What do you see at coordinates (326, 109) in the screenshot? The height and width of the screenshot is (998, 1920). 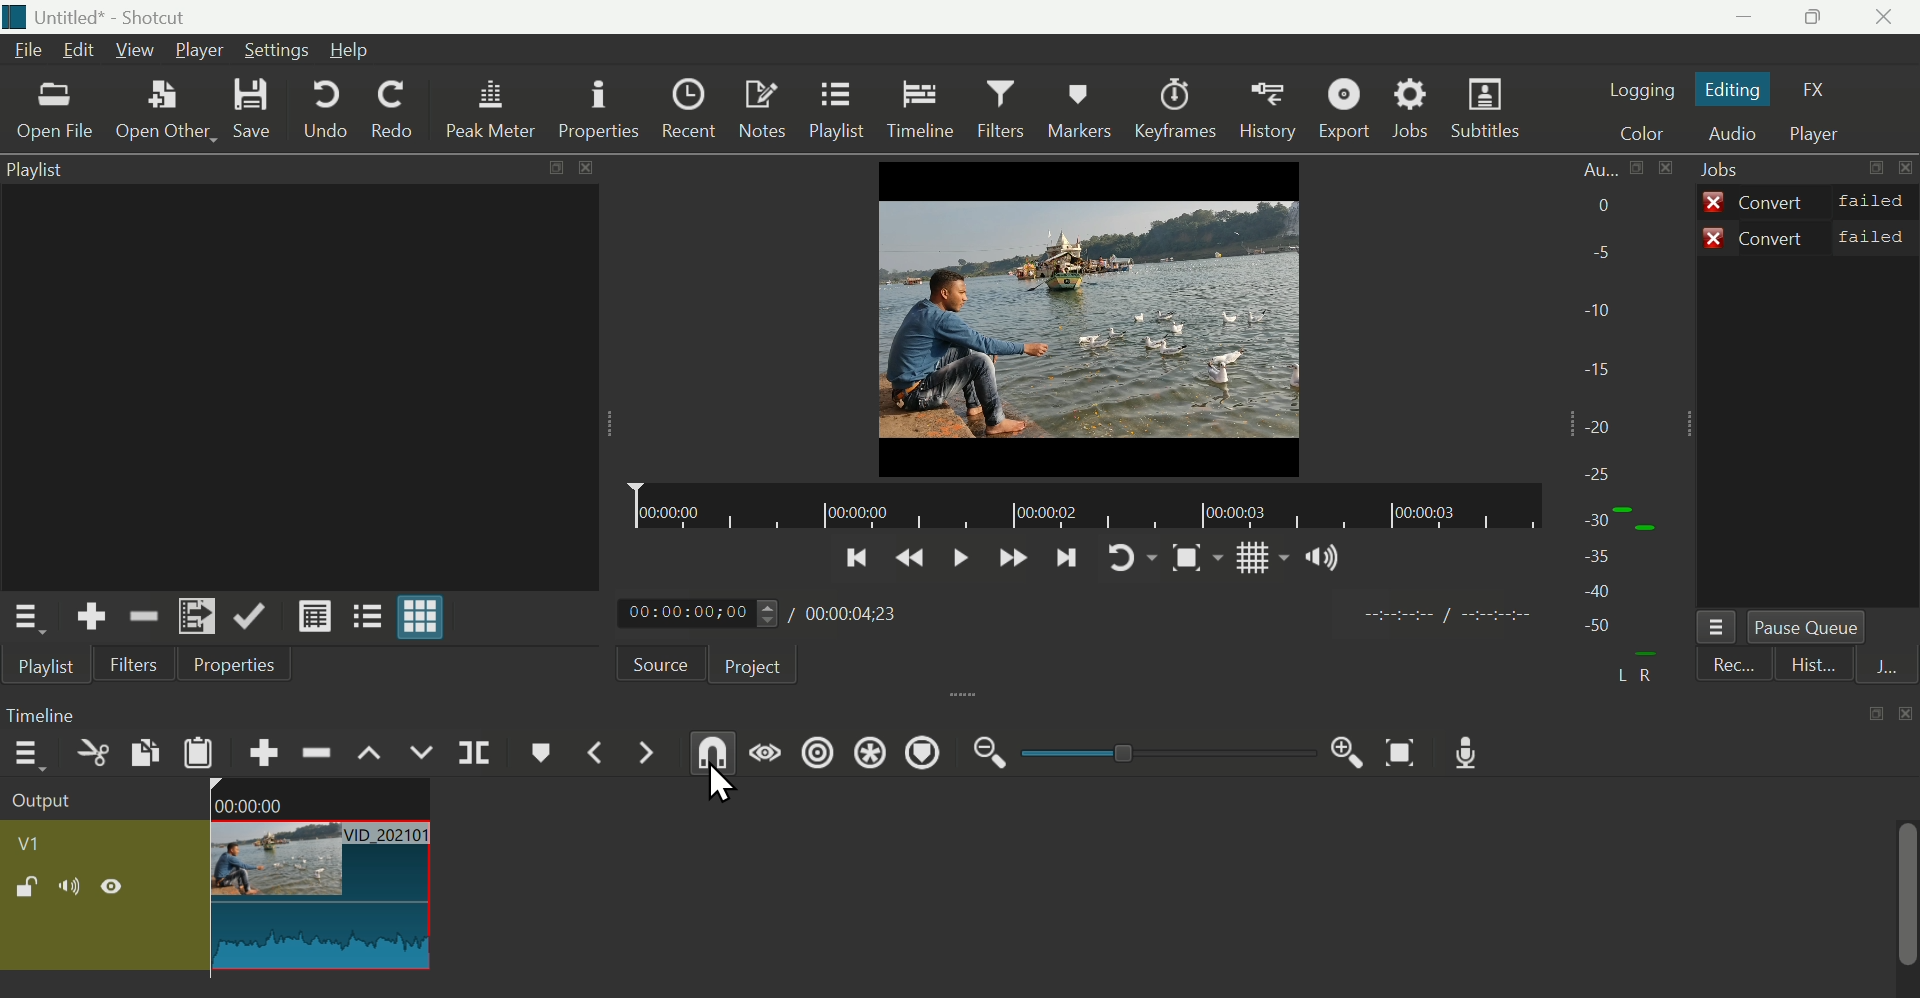 I see `Undo` at bounding box center [326, 109].